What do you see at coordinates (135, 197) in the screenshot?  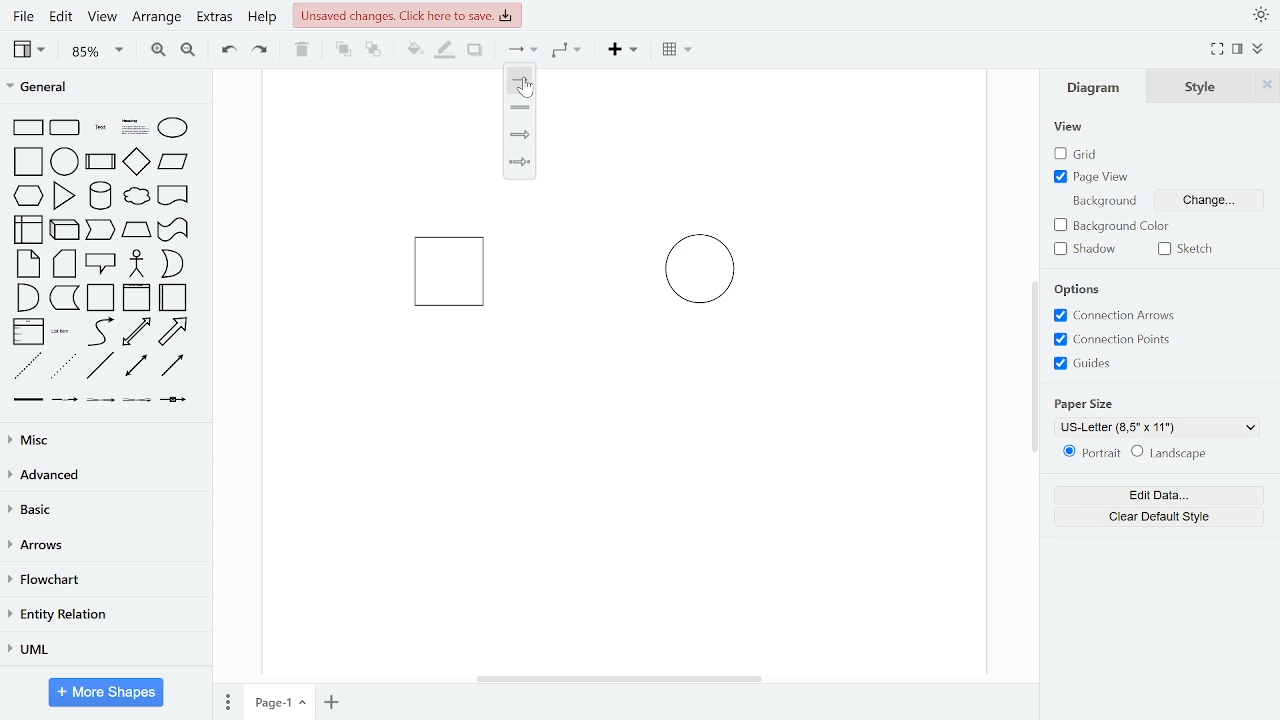 I see `cloud` at bounding box center [135, 197].